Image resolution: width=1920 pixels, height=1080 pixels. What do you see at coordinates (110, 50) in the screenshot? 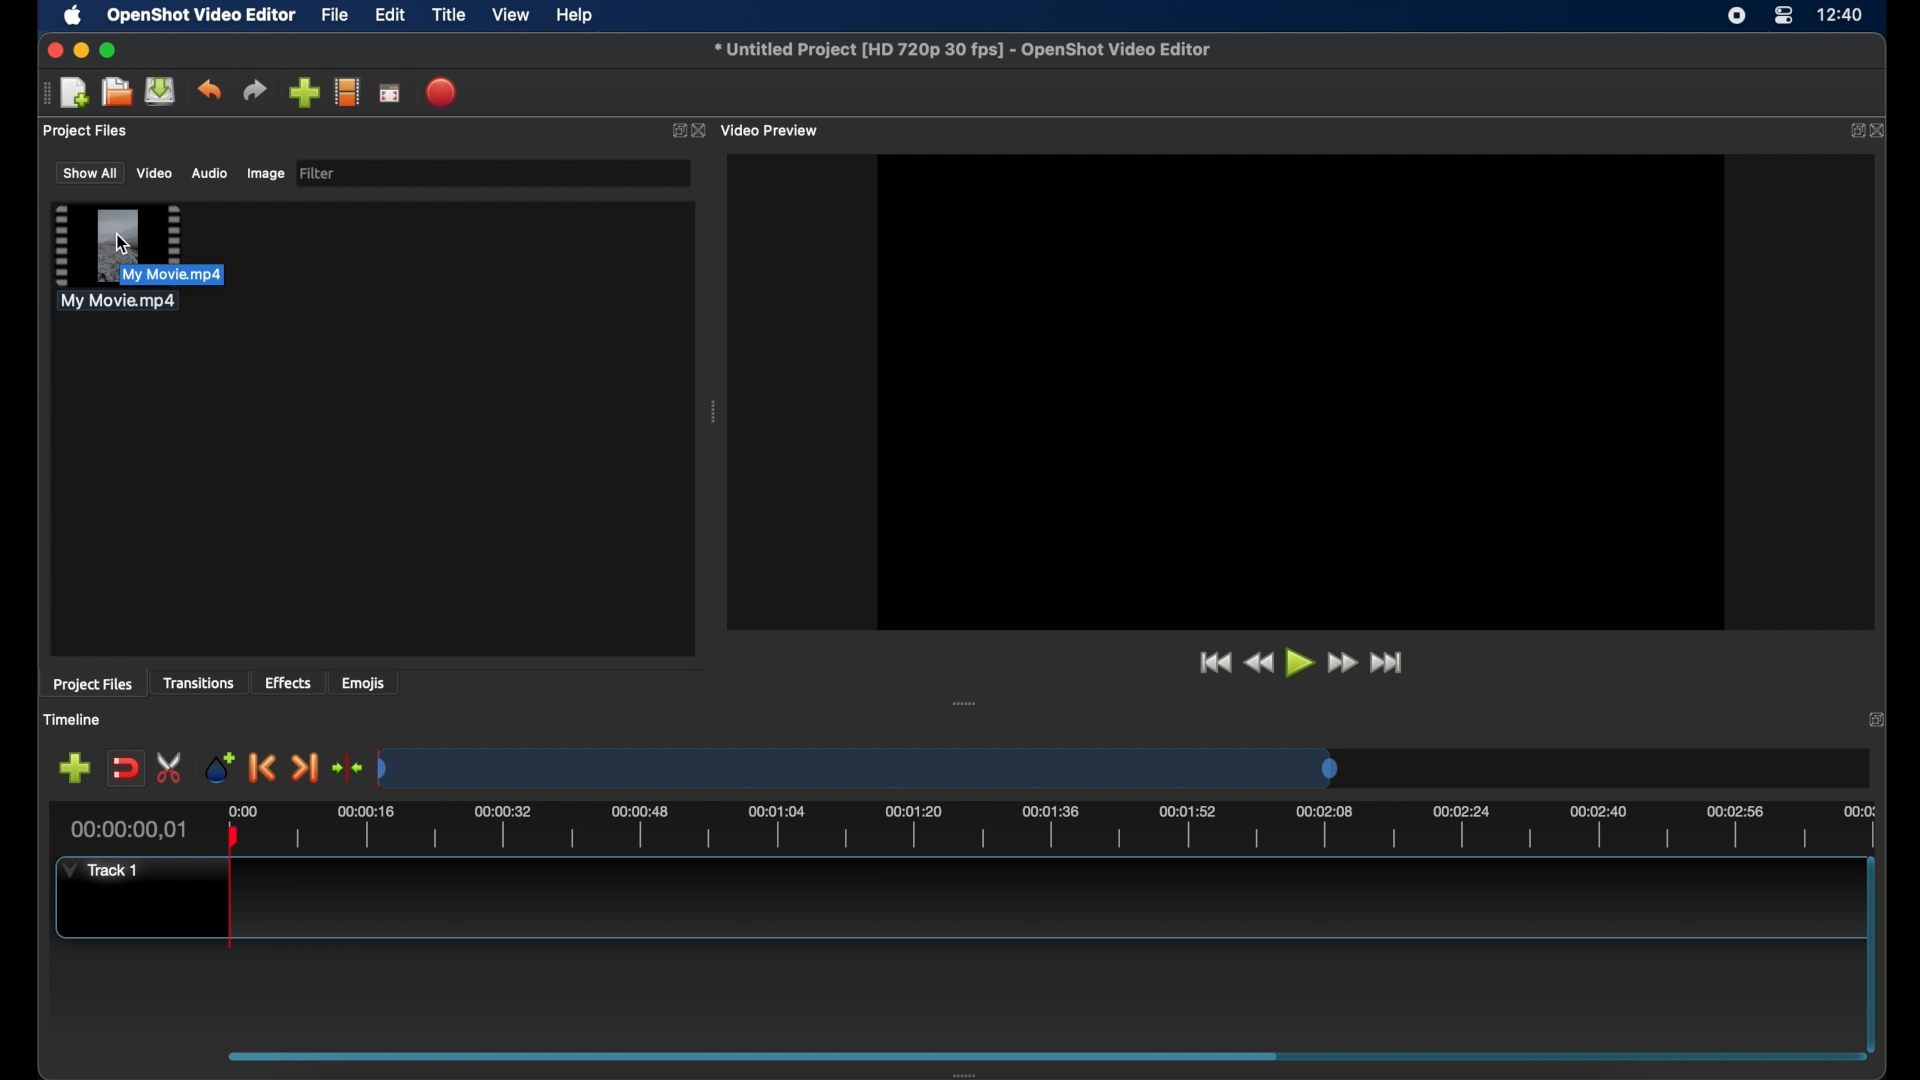
I see `maximize` at bounding box center [110, 50].